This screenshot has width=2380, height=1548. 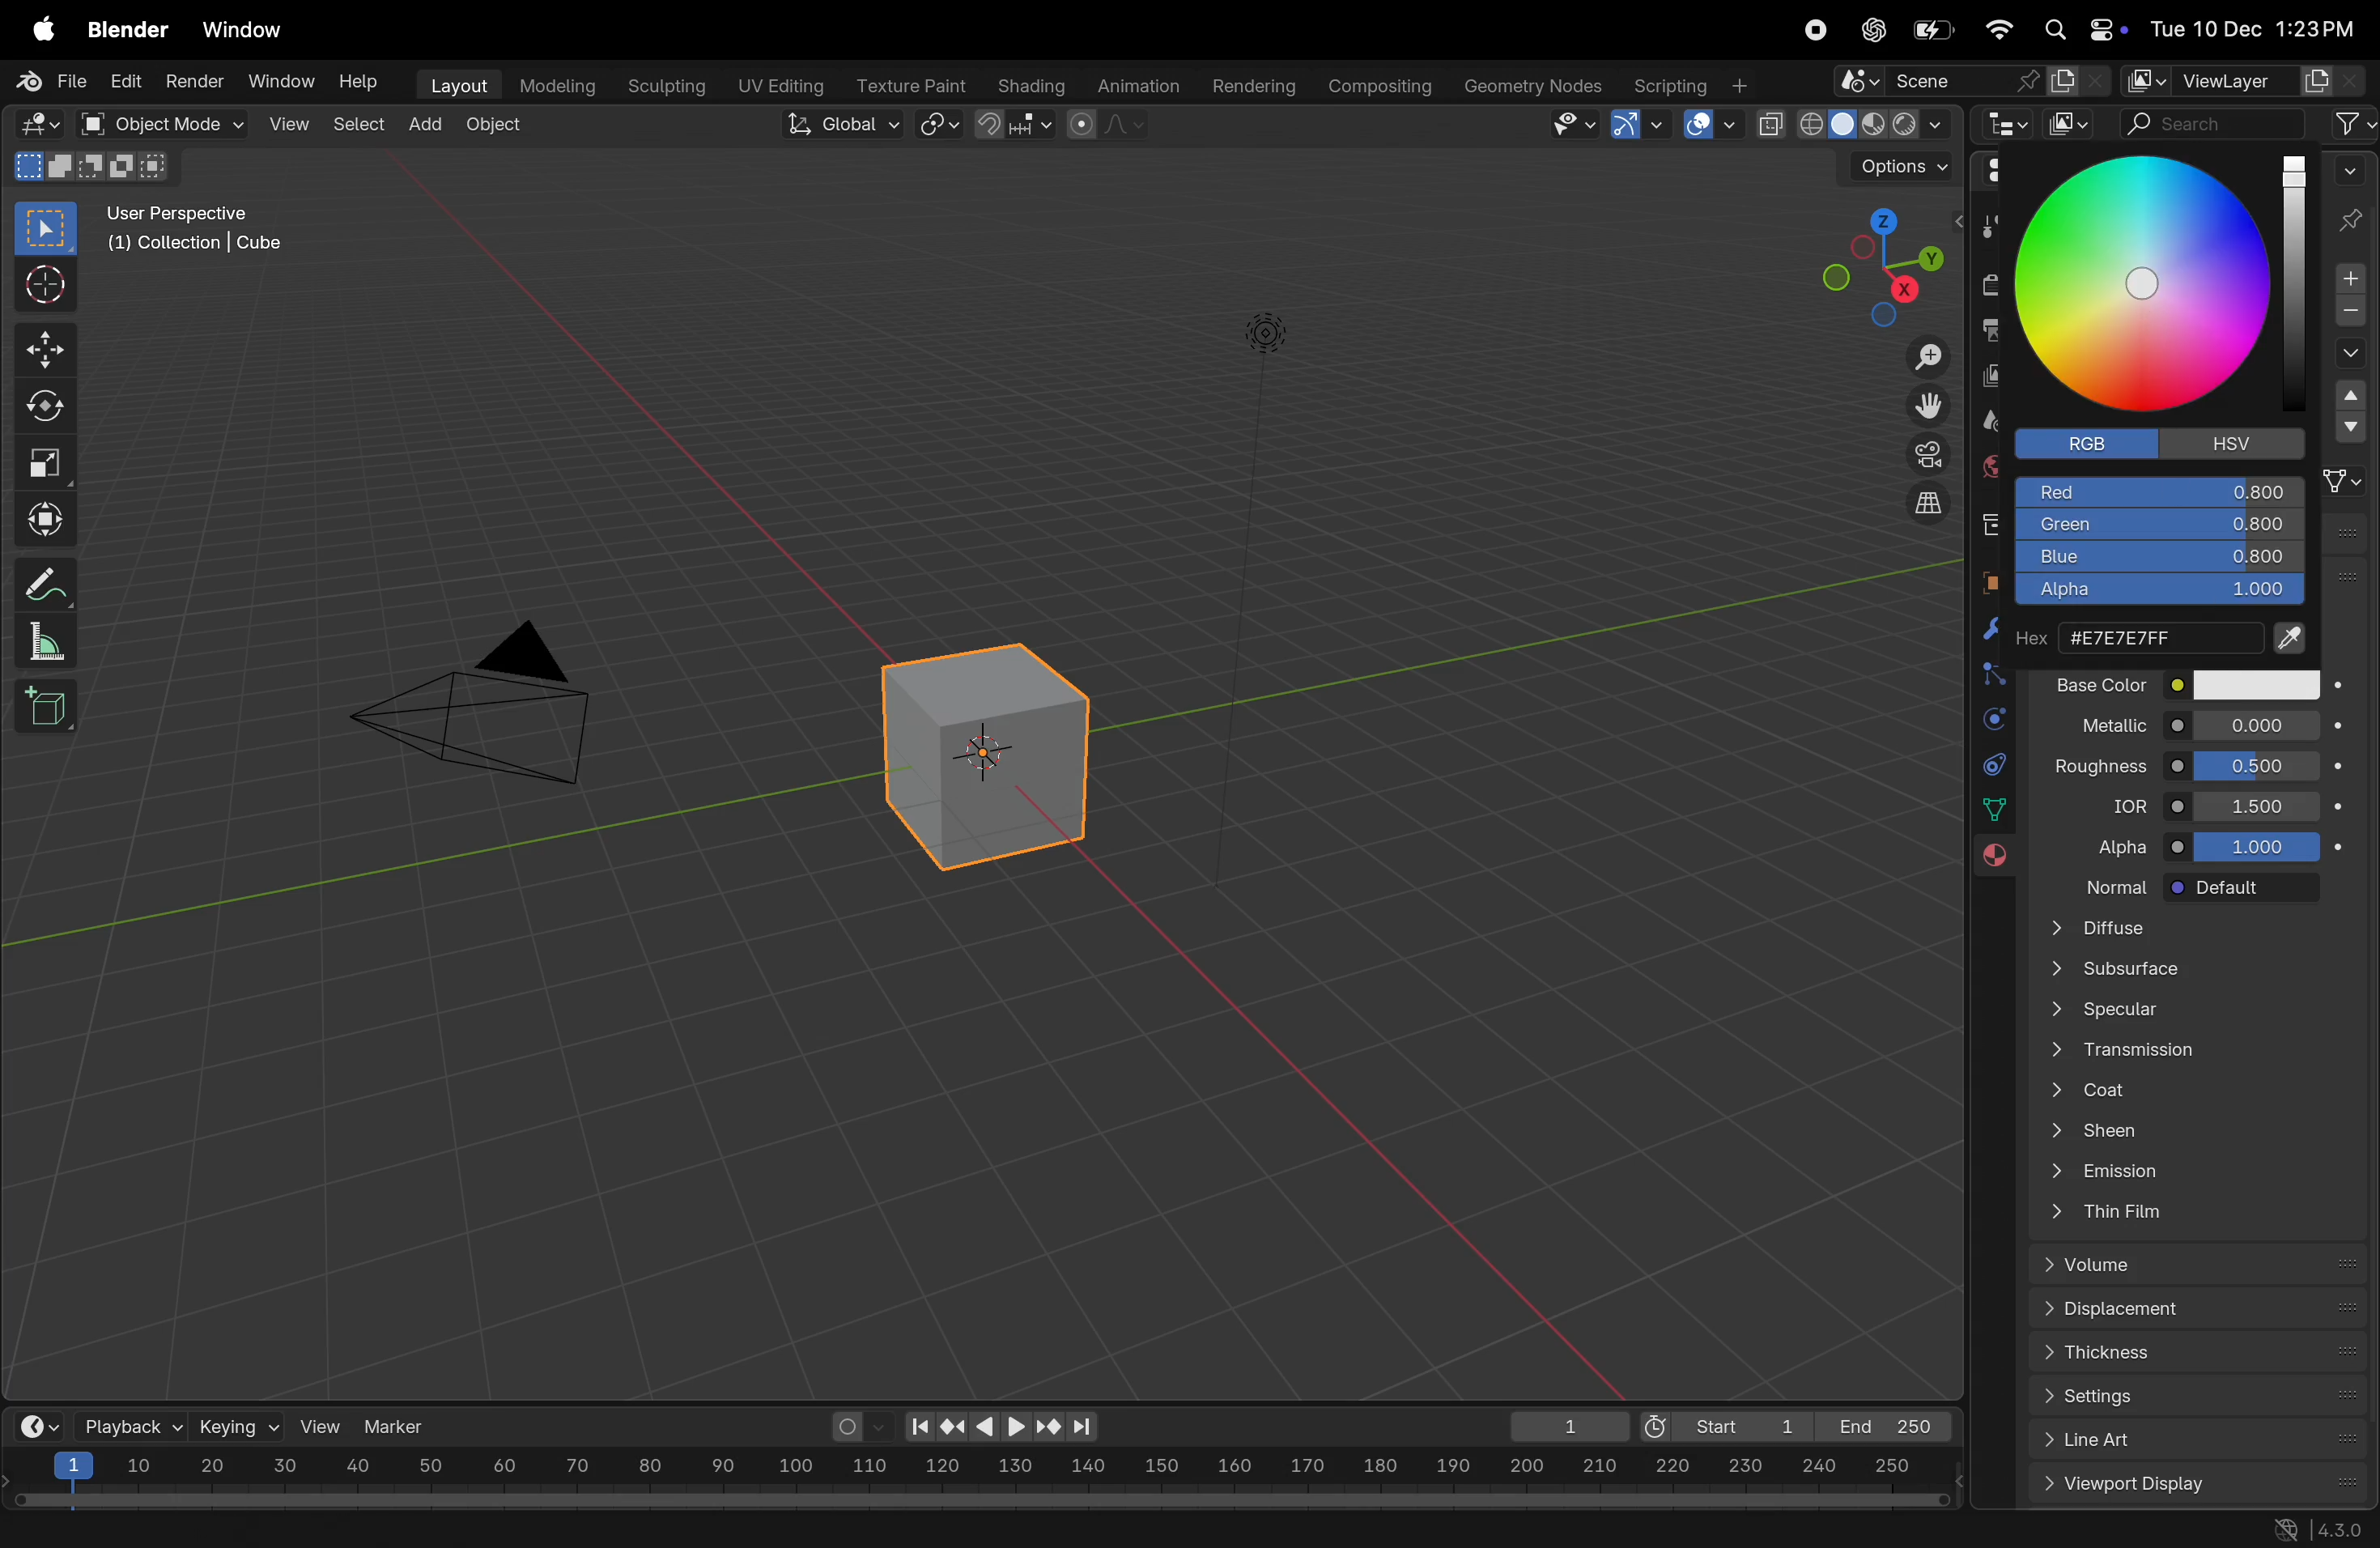 I want to click on physics, so click(x=1992, y=721).